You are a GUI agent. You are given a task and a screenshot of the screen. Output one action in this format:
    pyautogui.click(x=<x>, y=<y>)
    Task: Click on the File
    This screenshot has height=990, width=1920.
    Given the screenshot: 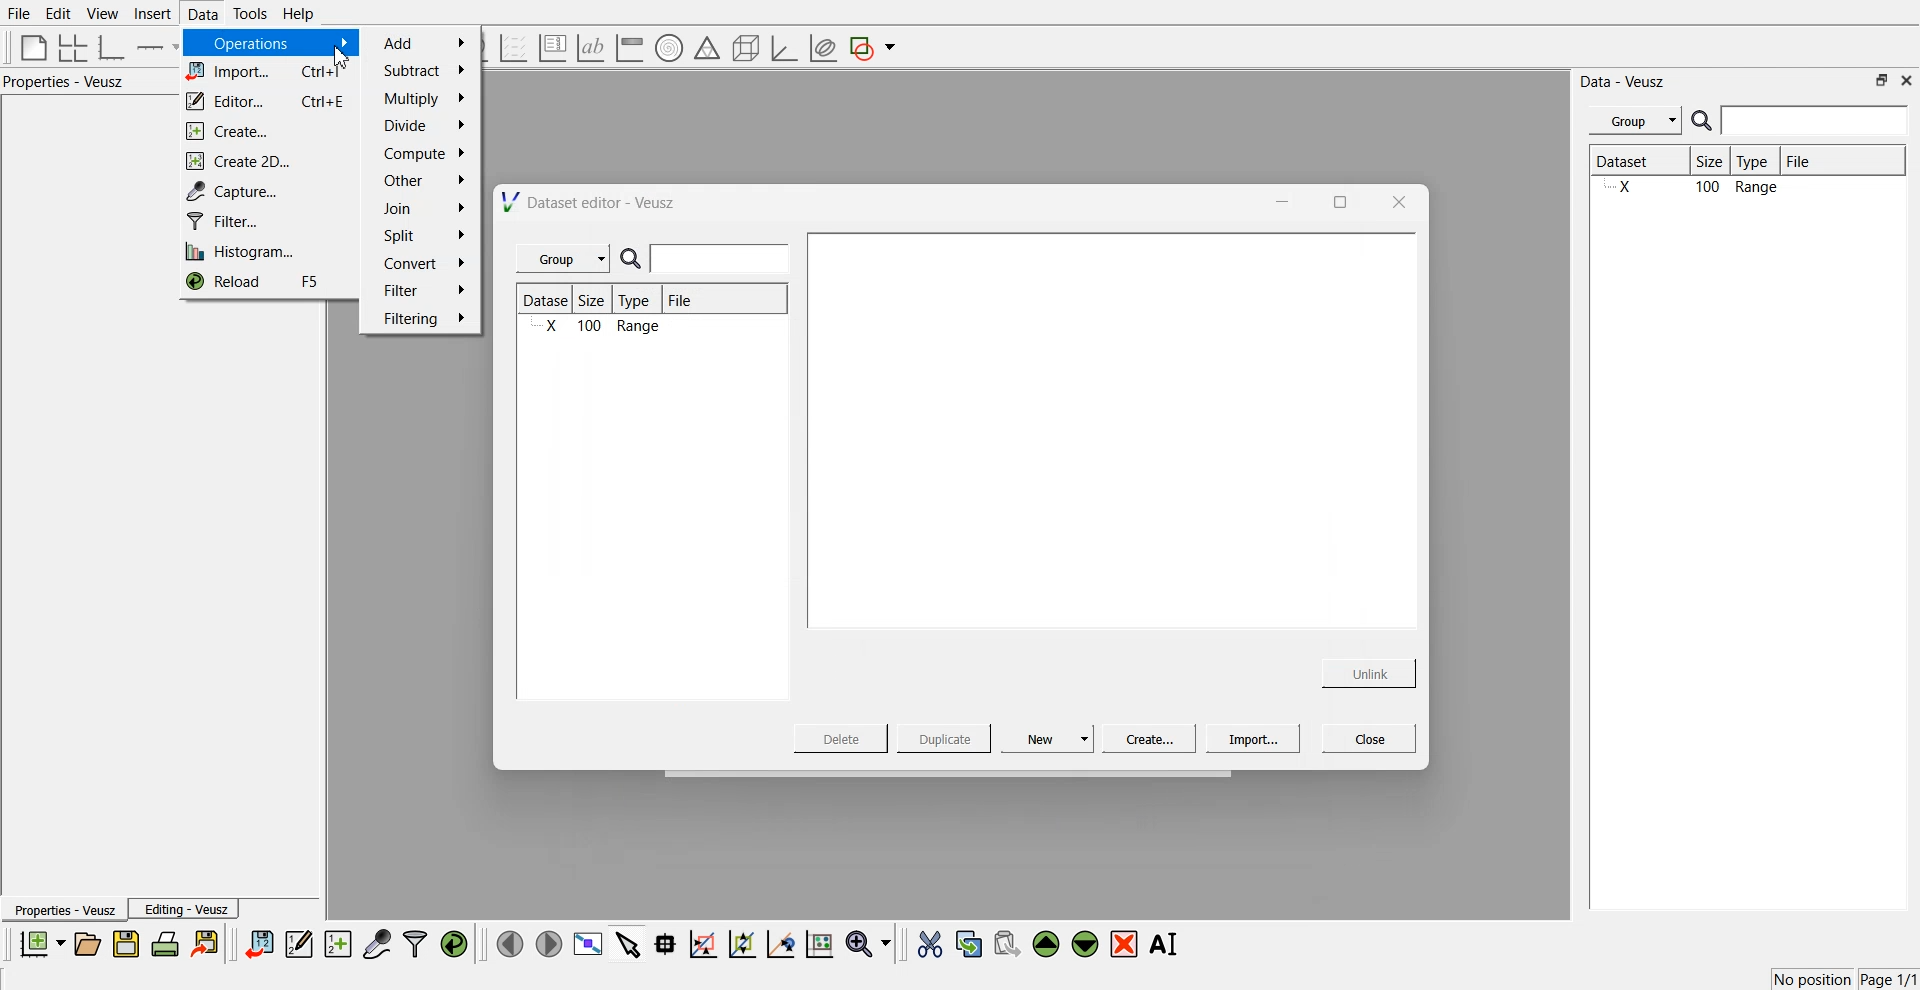 What is the action you would take?
    pyautogui.click(x=20, y=14)
    